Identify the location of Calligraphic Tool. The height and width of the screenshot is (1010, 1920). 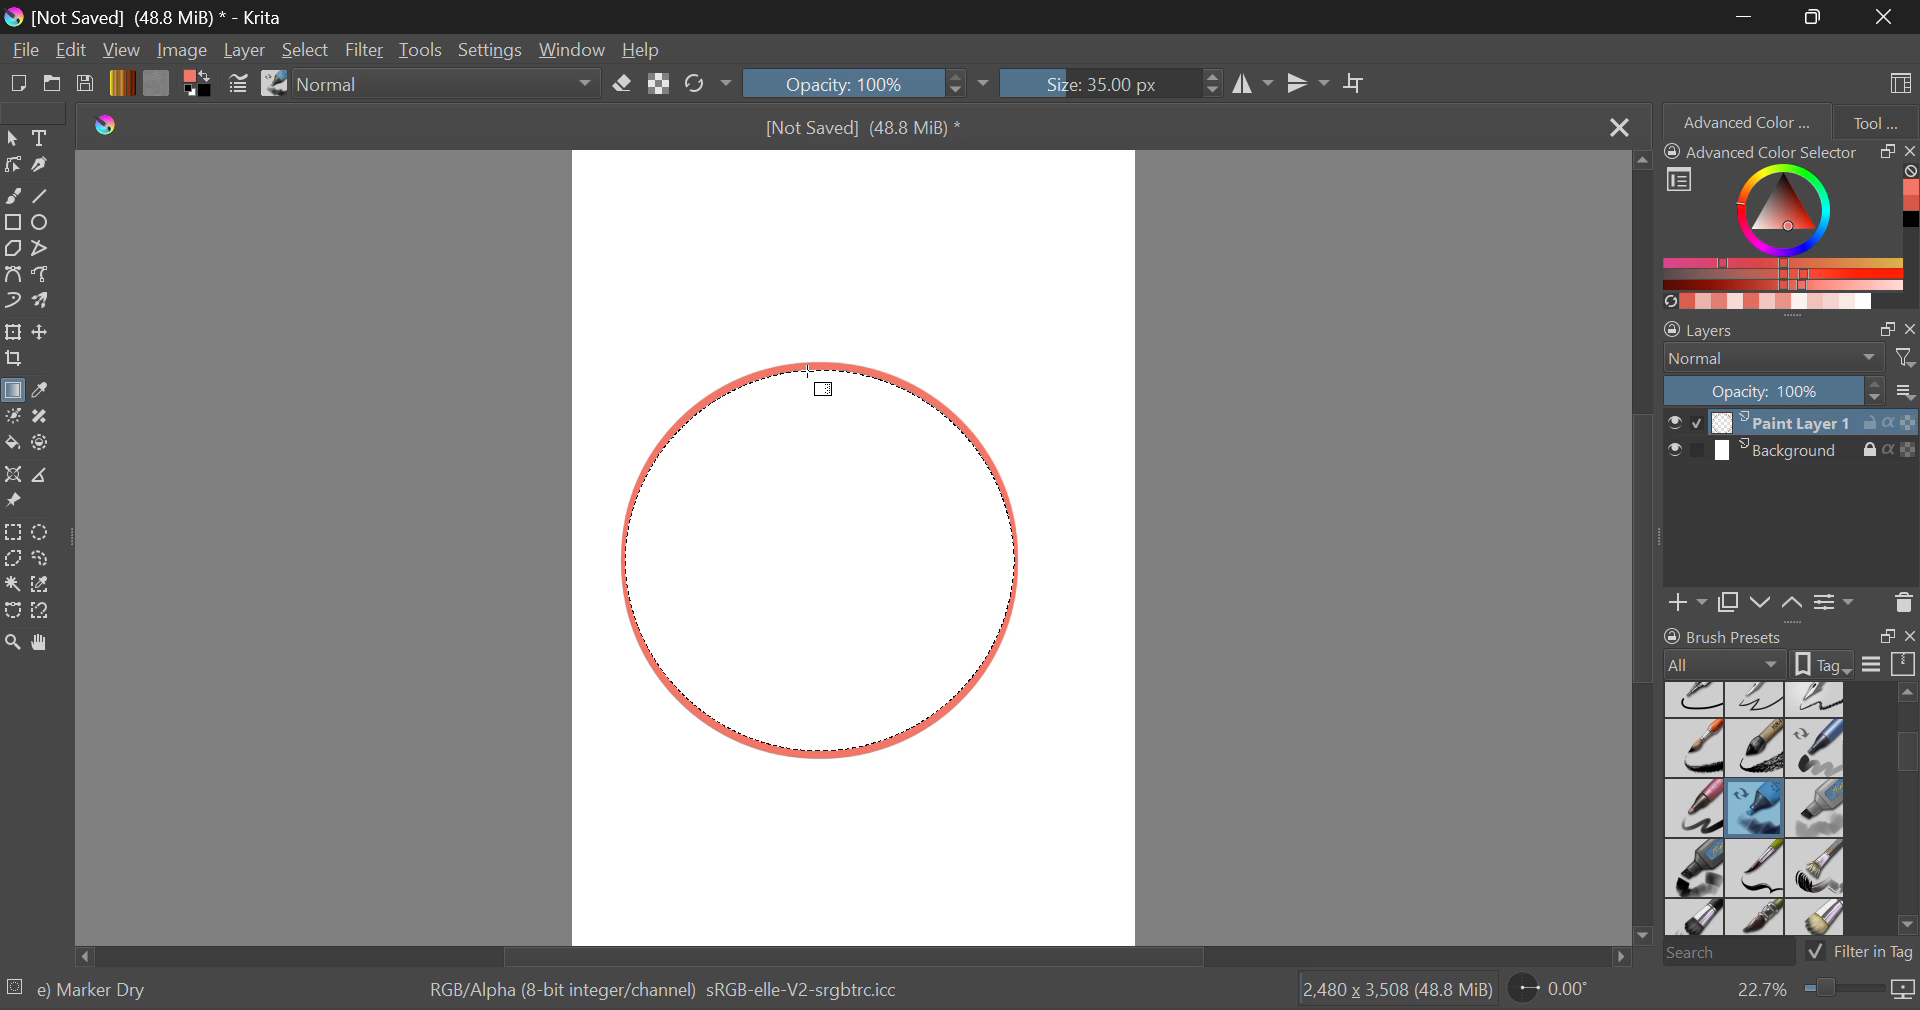
(44, 165).